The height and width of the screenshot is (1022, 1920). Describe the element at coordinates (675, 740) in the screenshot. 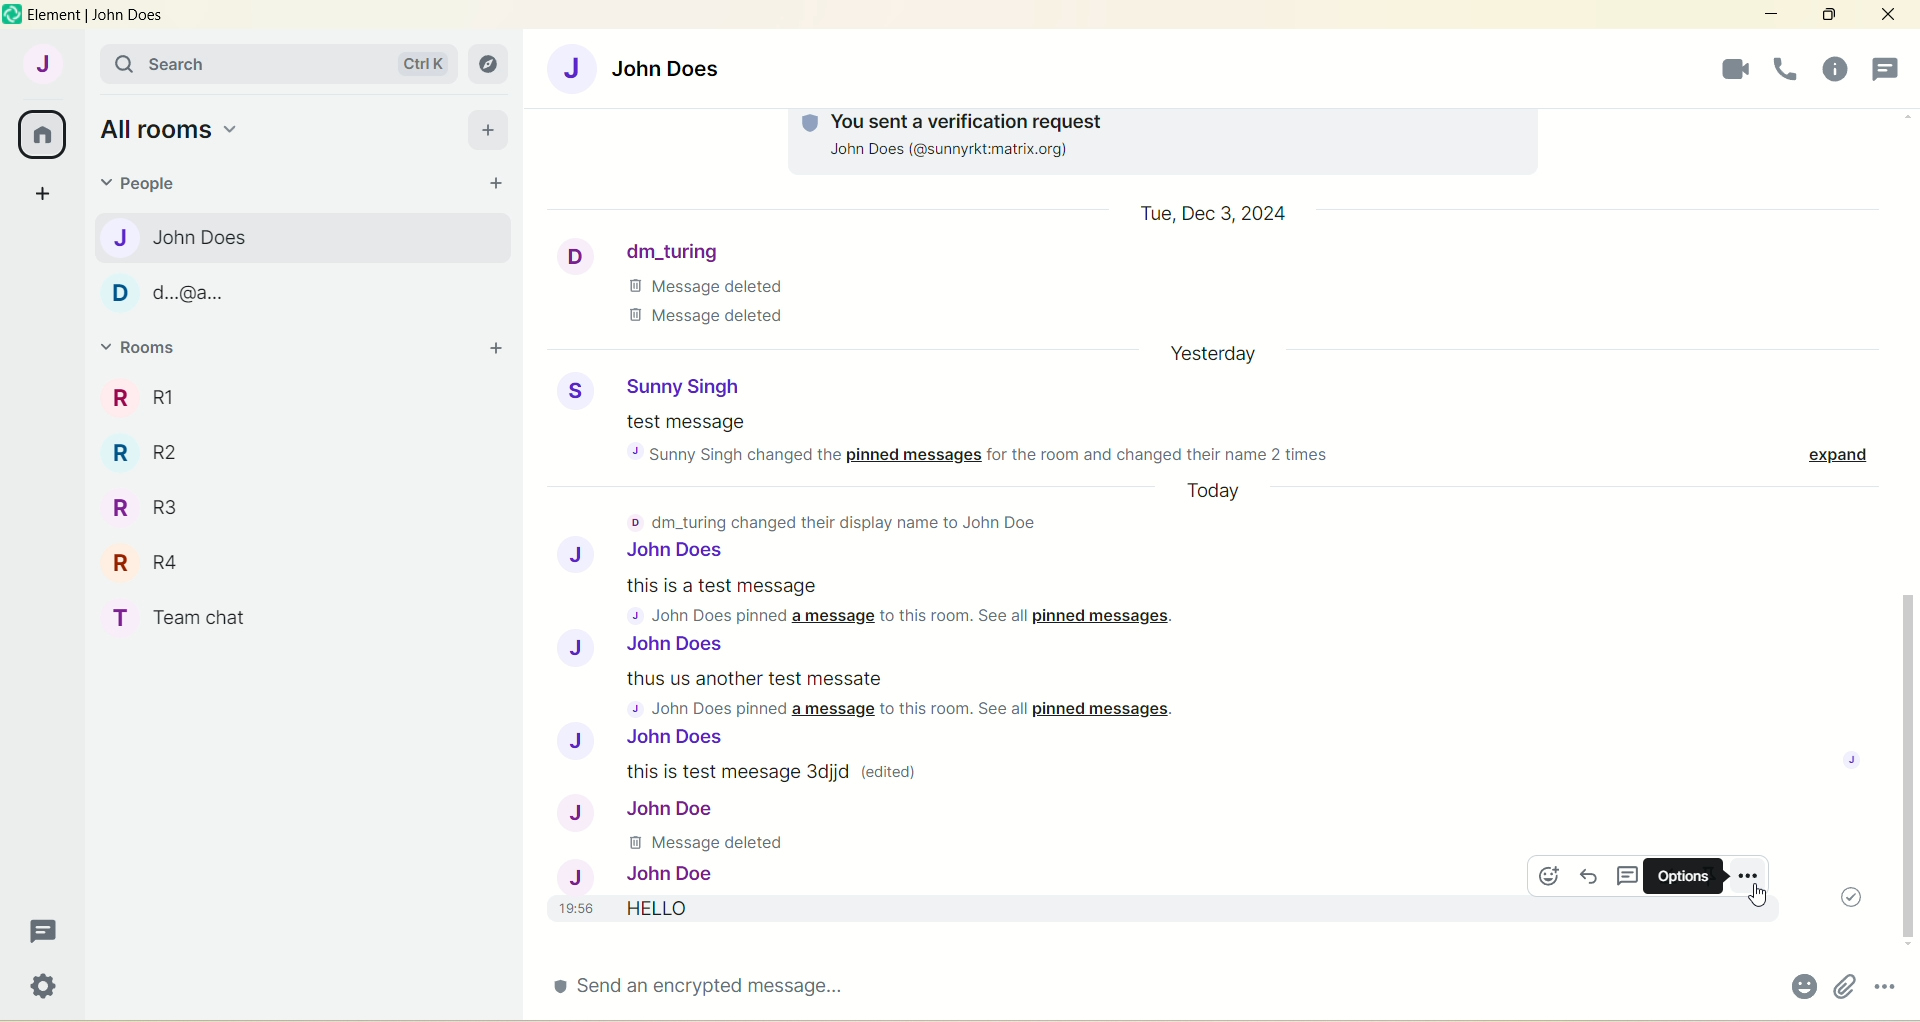

I see `John Does` at that location.